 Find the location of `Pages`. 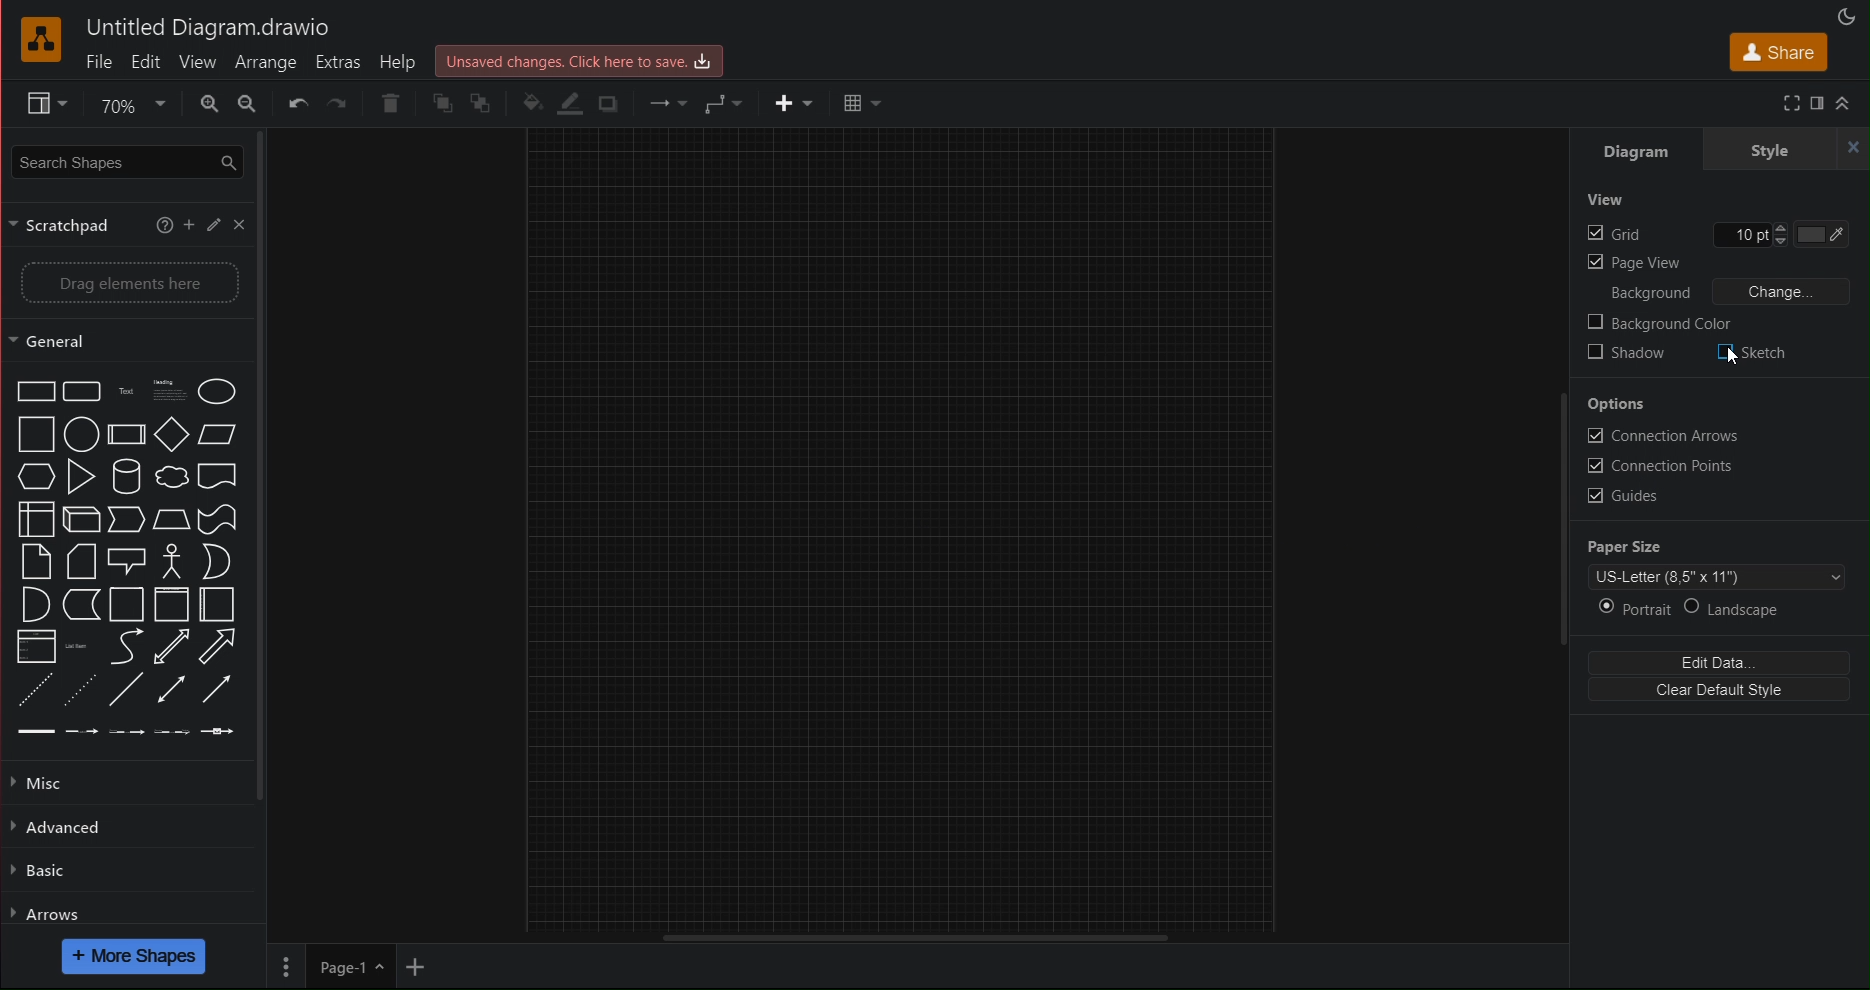

Pages is located at coordinates (286, 967).